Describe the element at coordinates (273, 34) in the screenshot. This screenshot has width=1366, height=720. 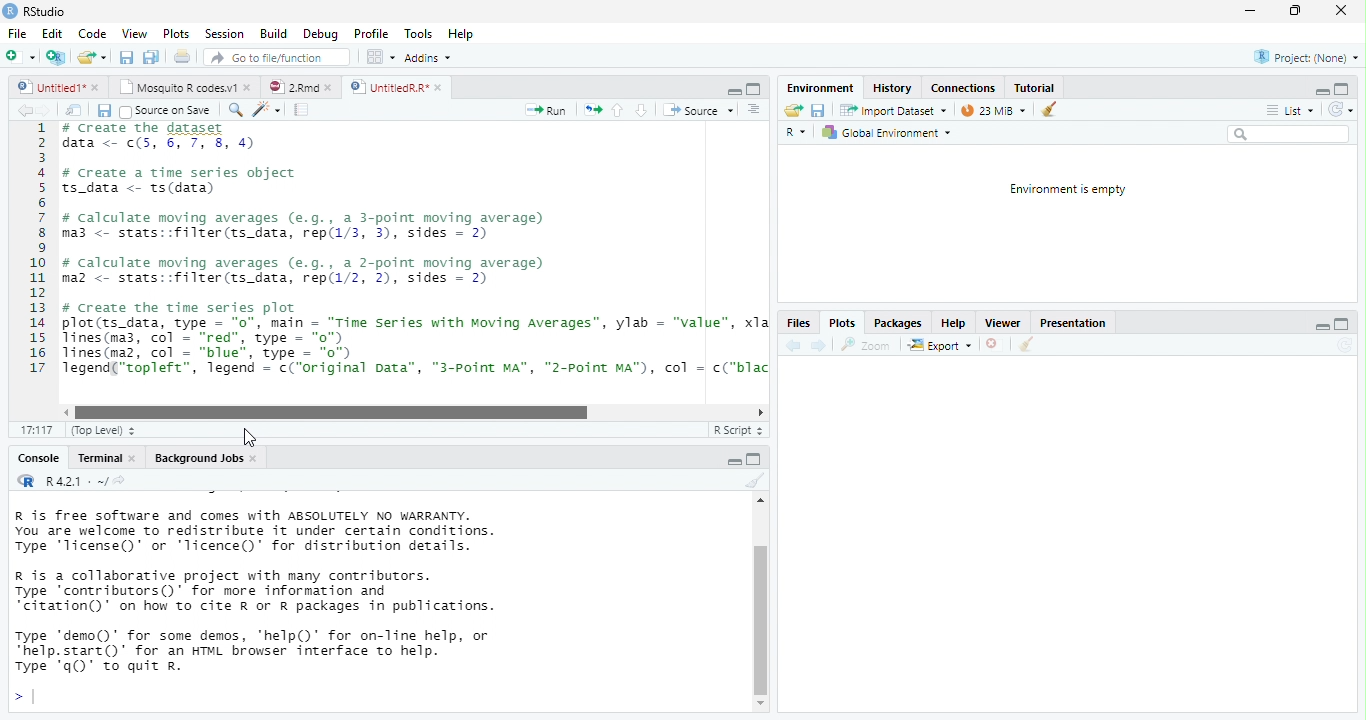
I see `Build` at that location.